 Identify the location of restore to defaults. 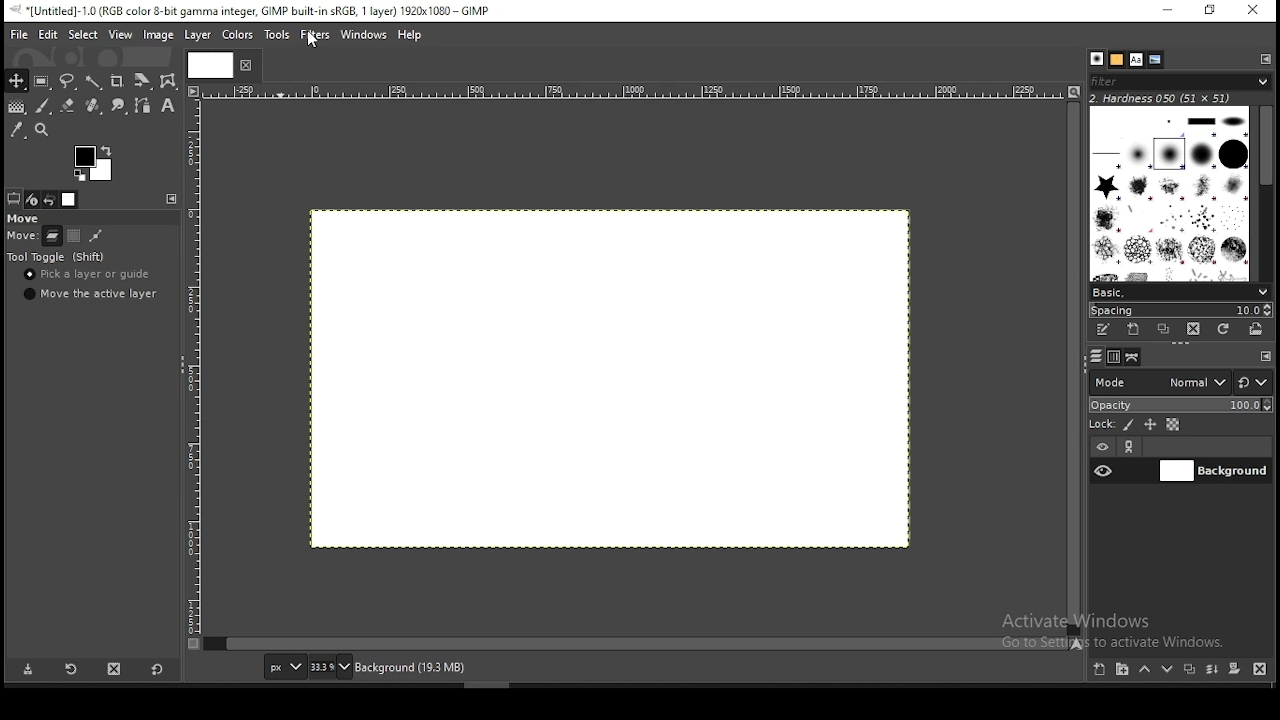
(160, 669).